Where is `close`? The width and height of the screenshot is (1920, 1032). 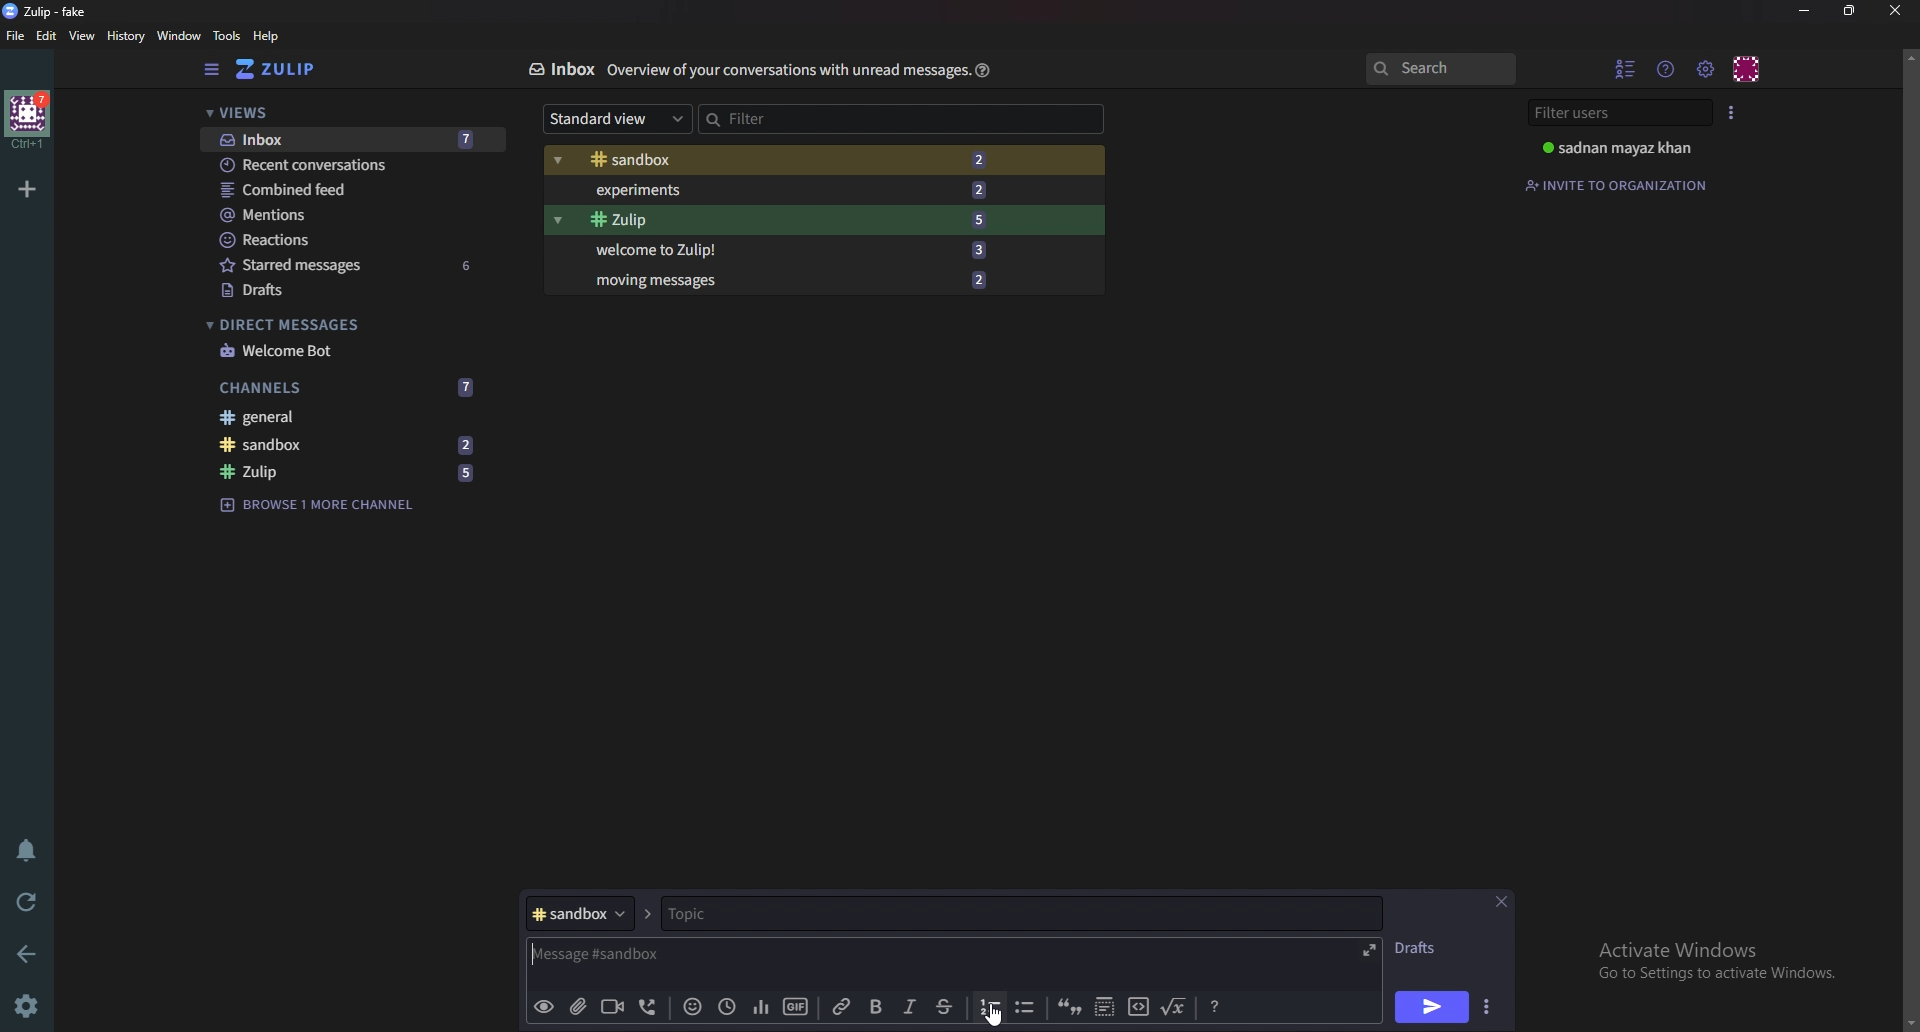 close is located at coordinates (1895, 10).